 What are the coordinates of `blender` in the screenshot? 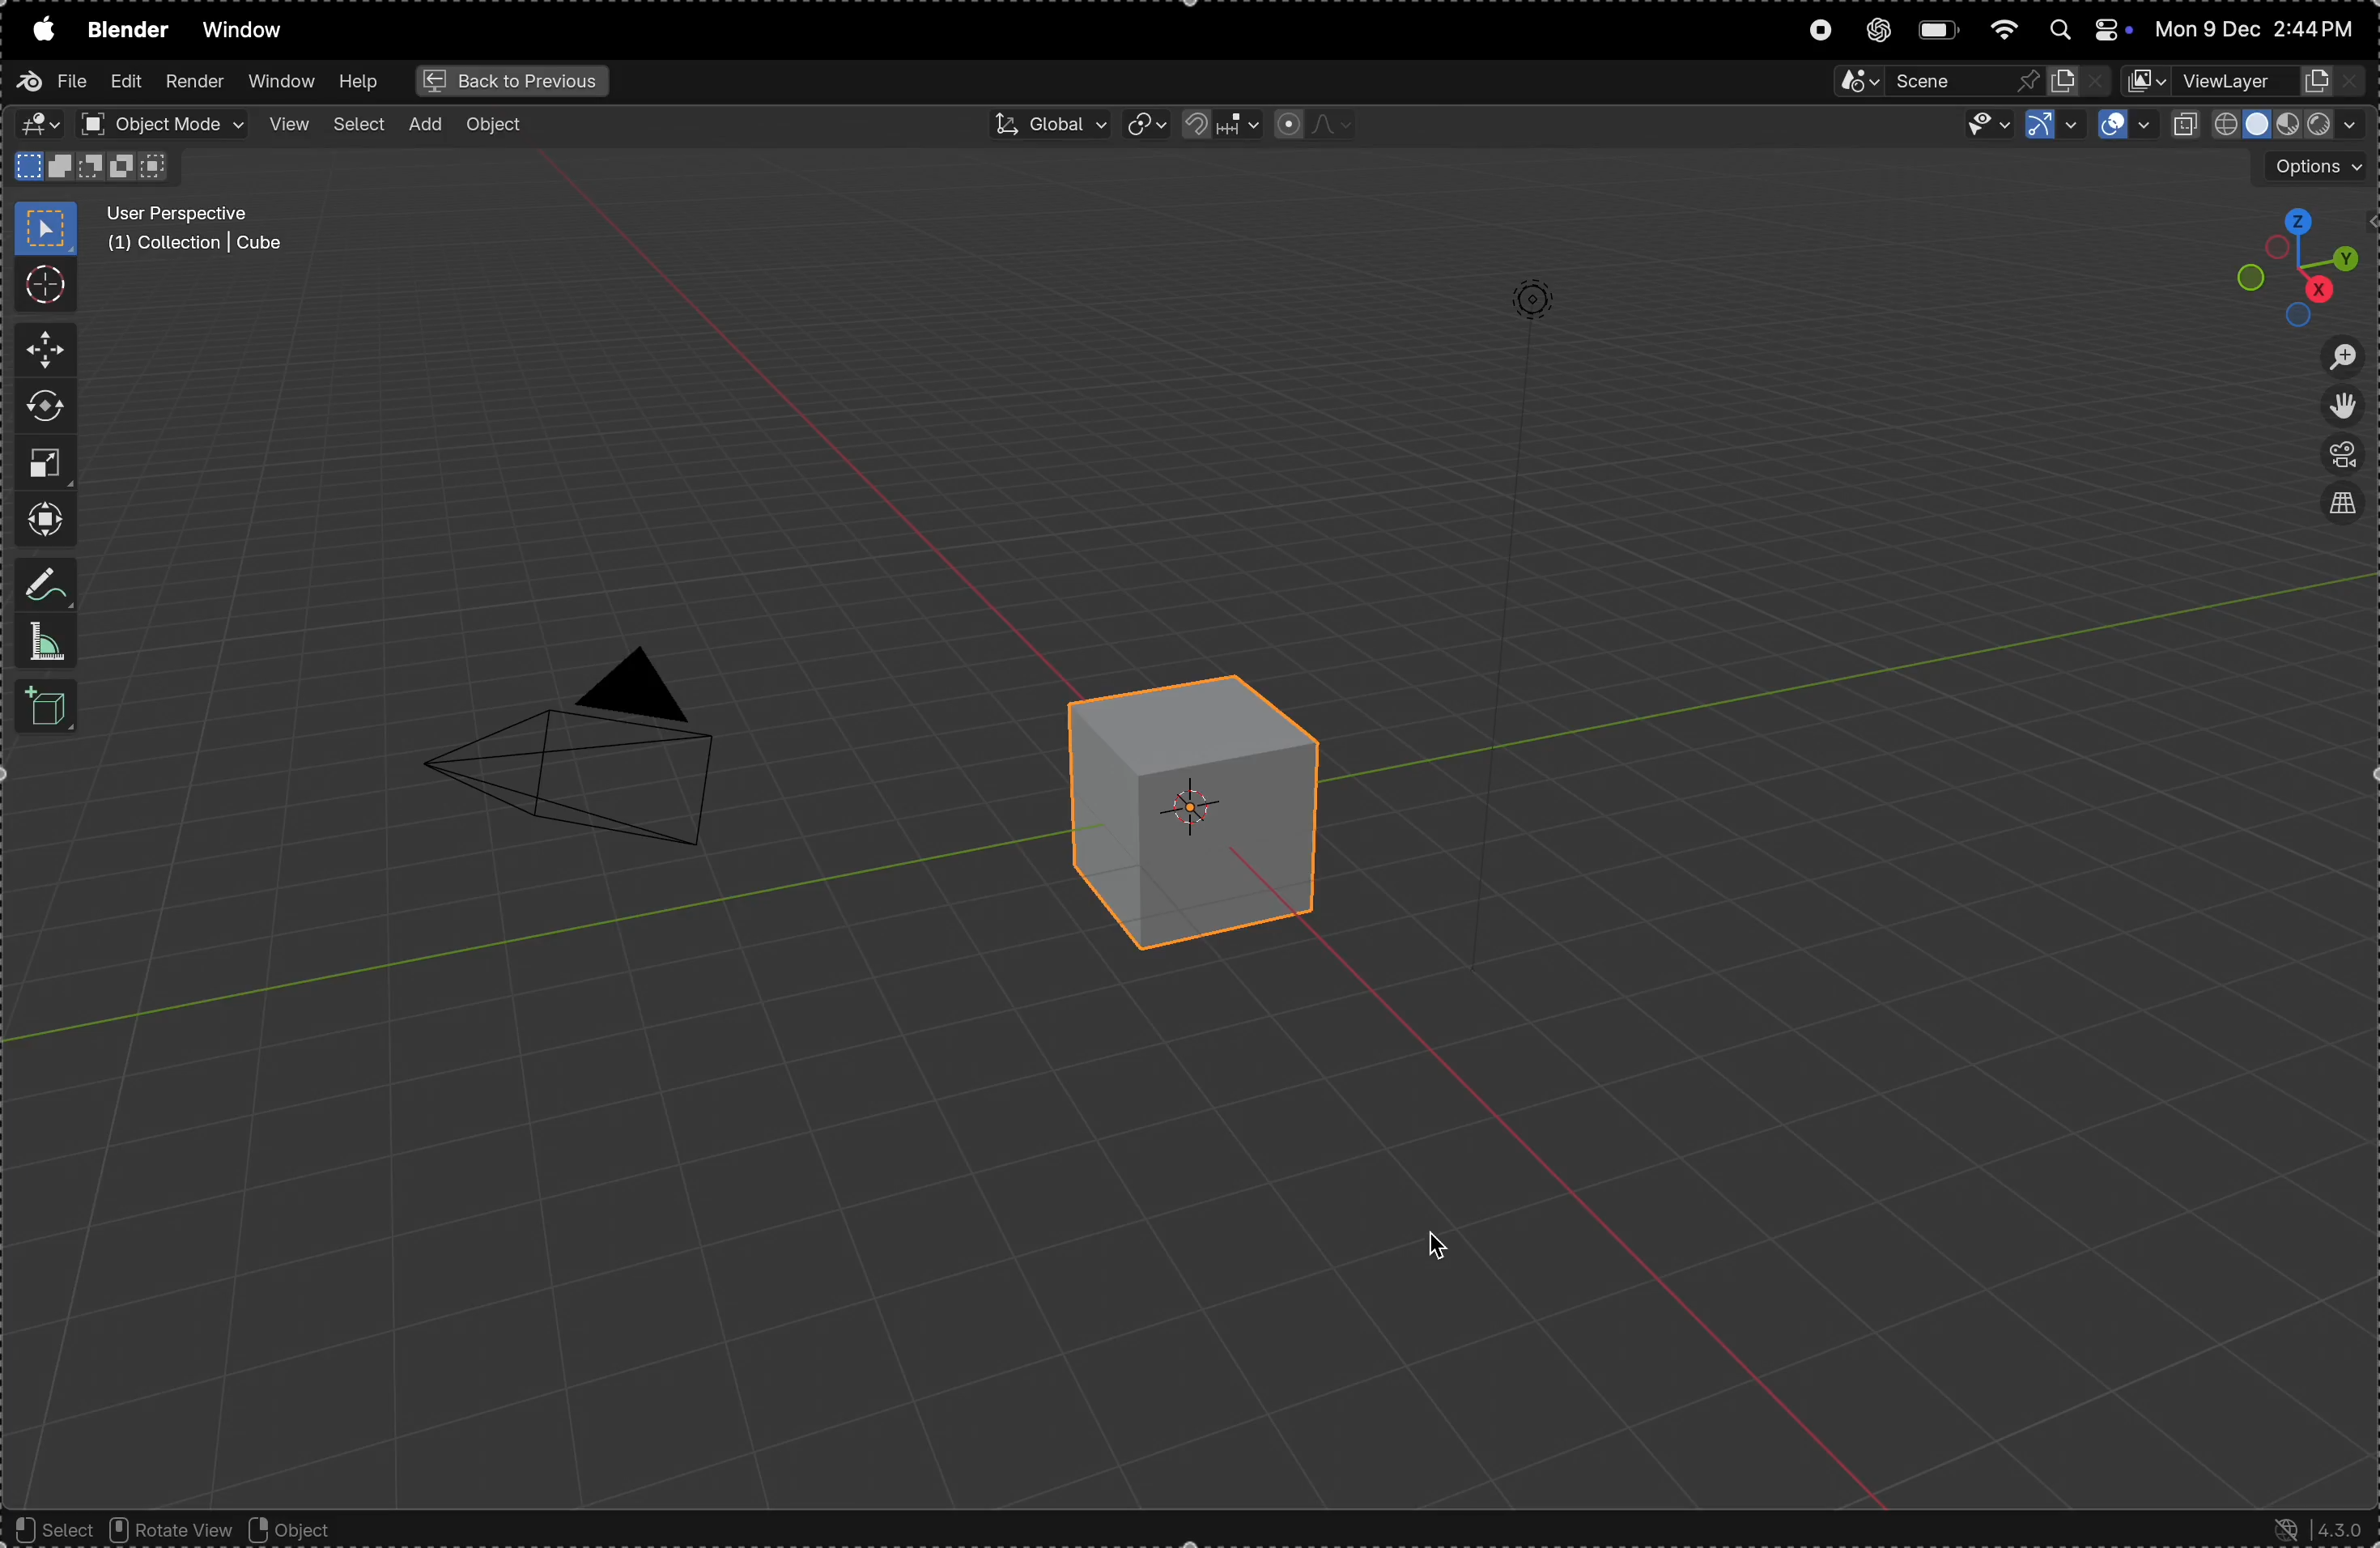 It's located at (125, 34).